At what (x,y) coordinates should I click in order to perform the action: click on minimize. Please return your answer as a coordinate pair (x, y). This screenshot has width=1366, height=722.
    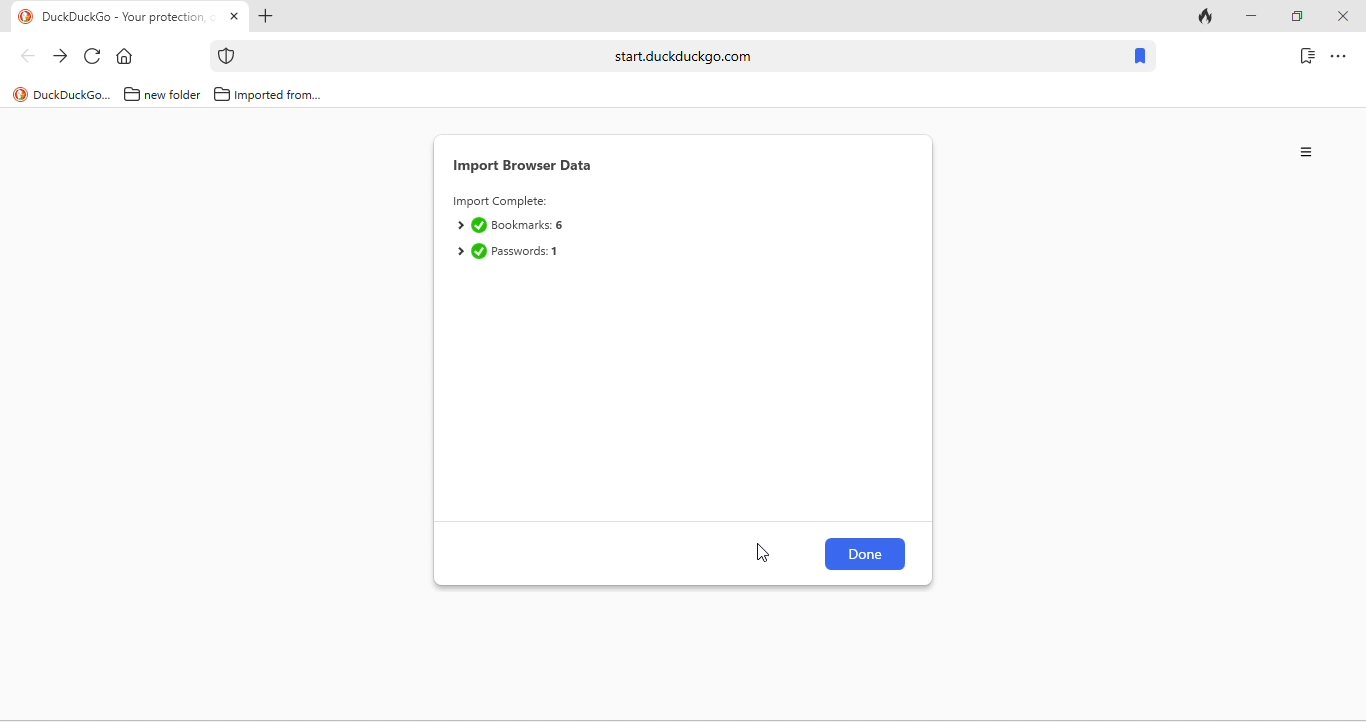
    Looking at the image, I should click on (1250, 17).